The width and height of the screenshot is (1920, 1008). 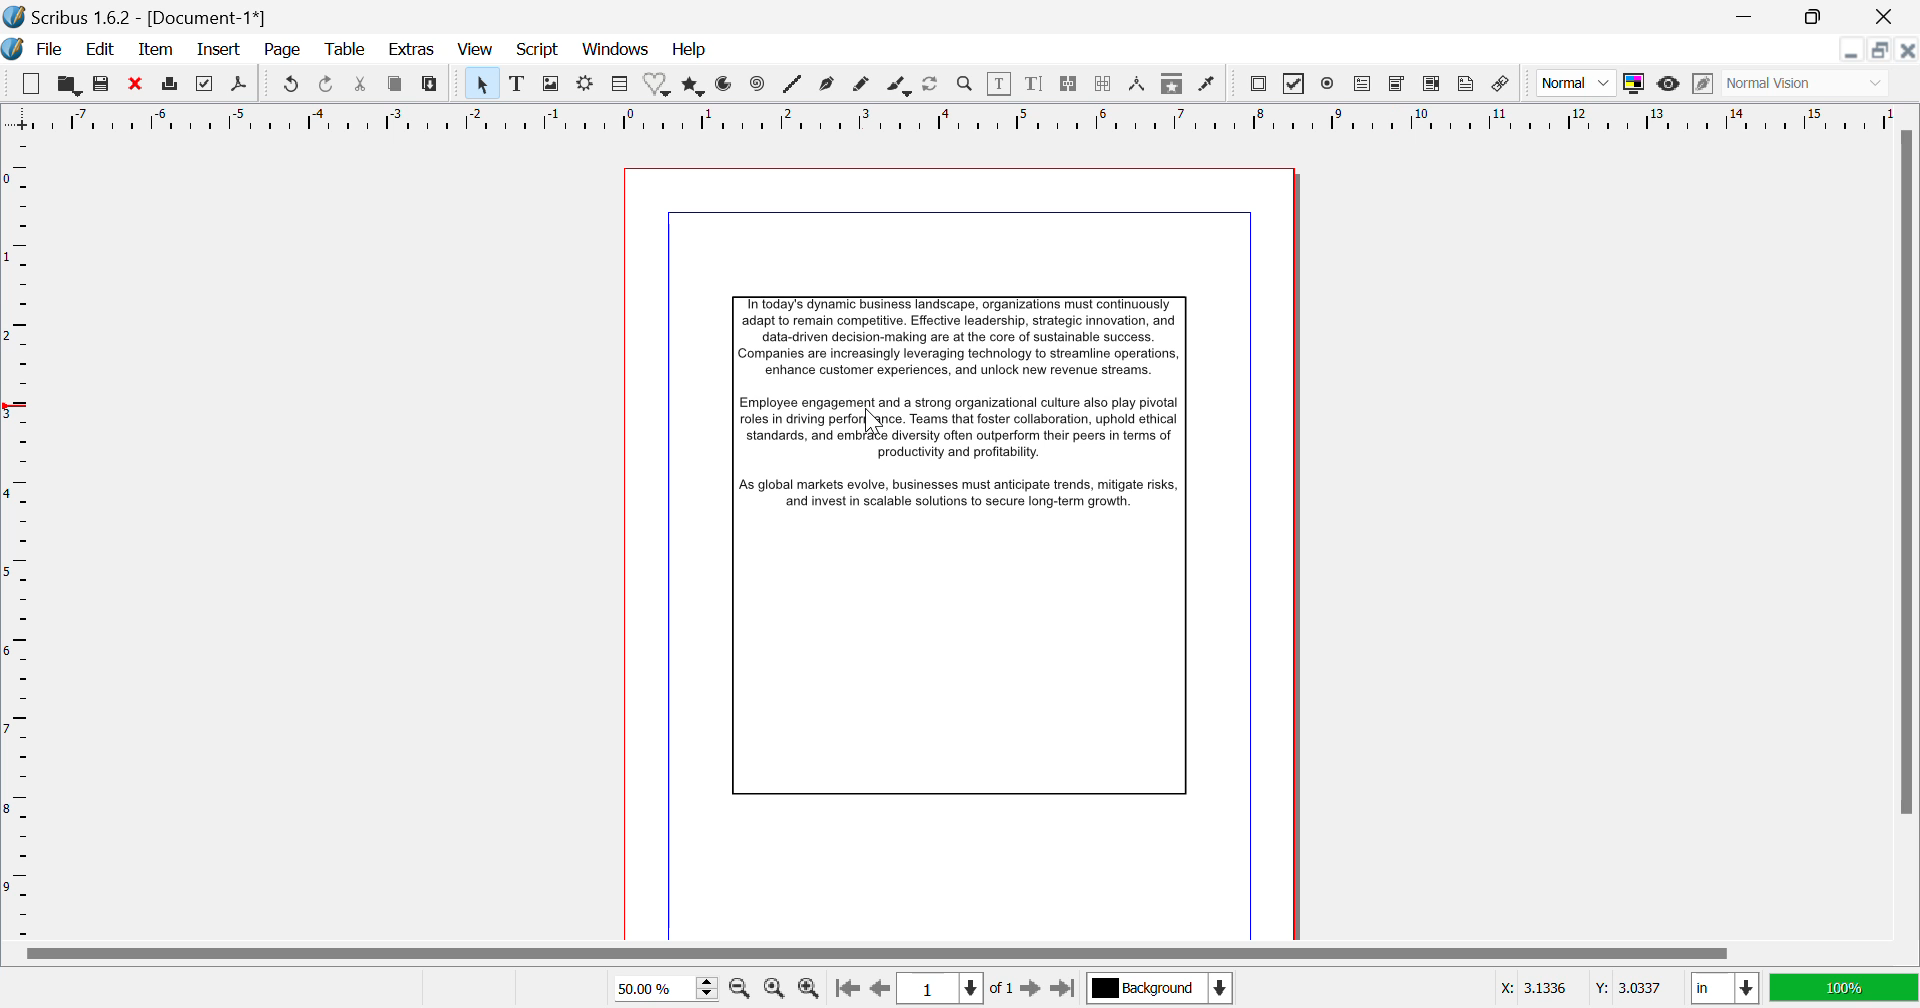 I want to click on Edit, so click(x=100, y=52).